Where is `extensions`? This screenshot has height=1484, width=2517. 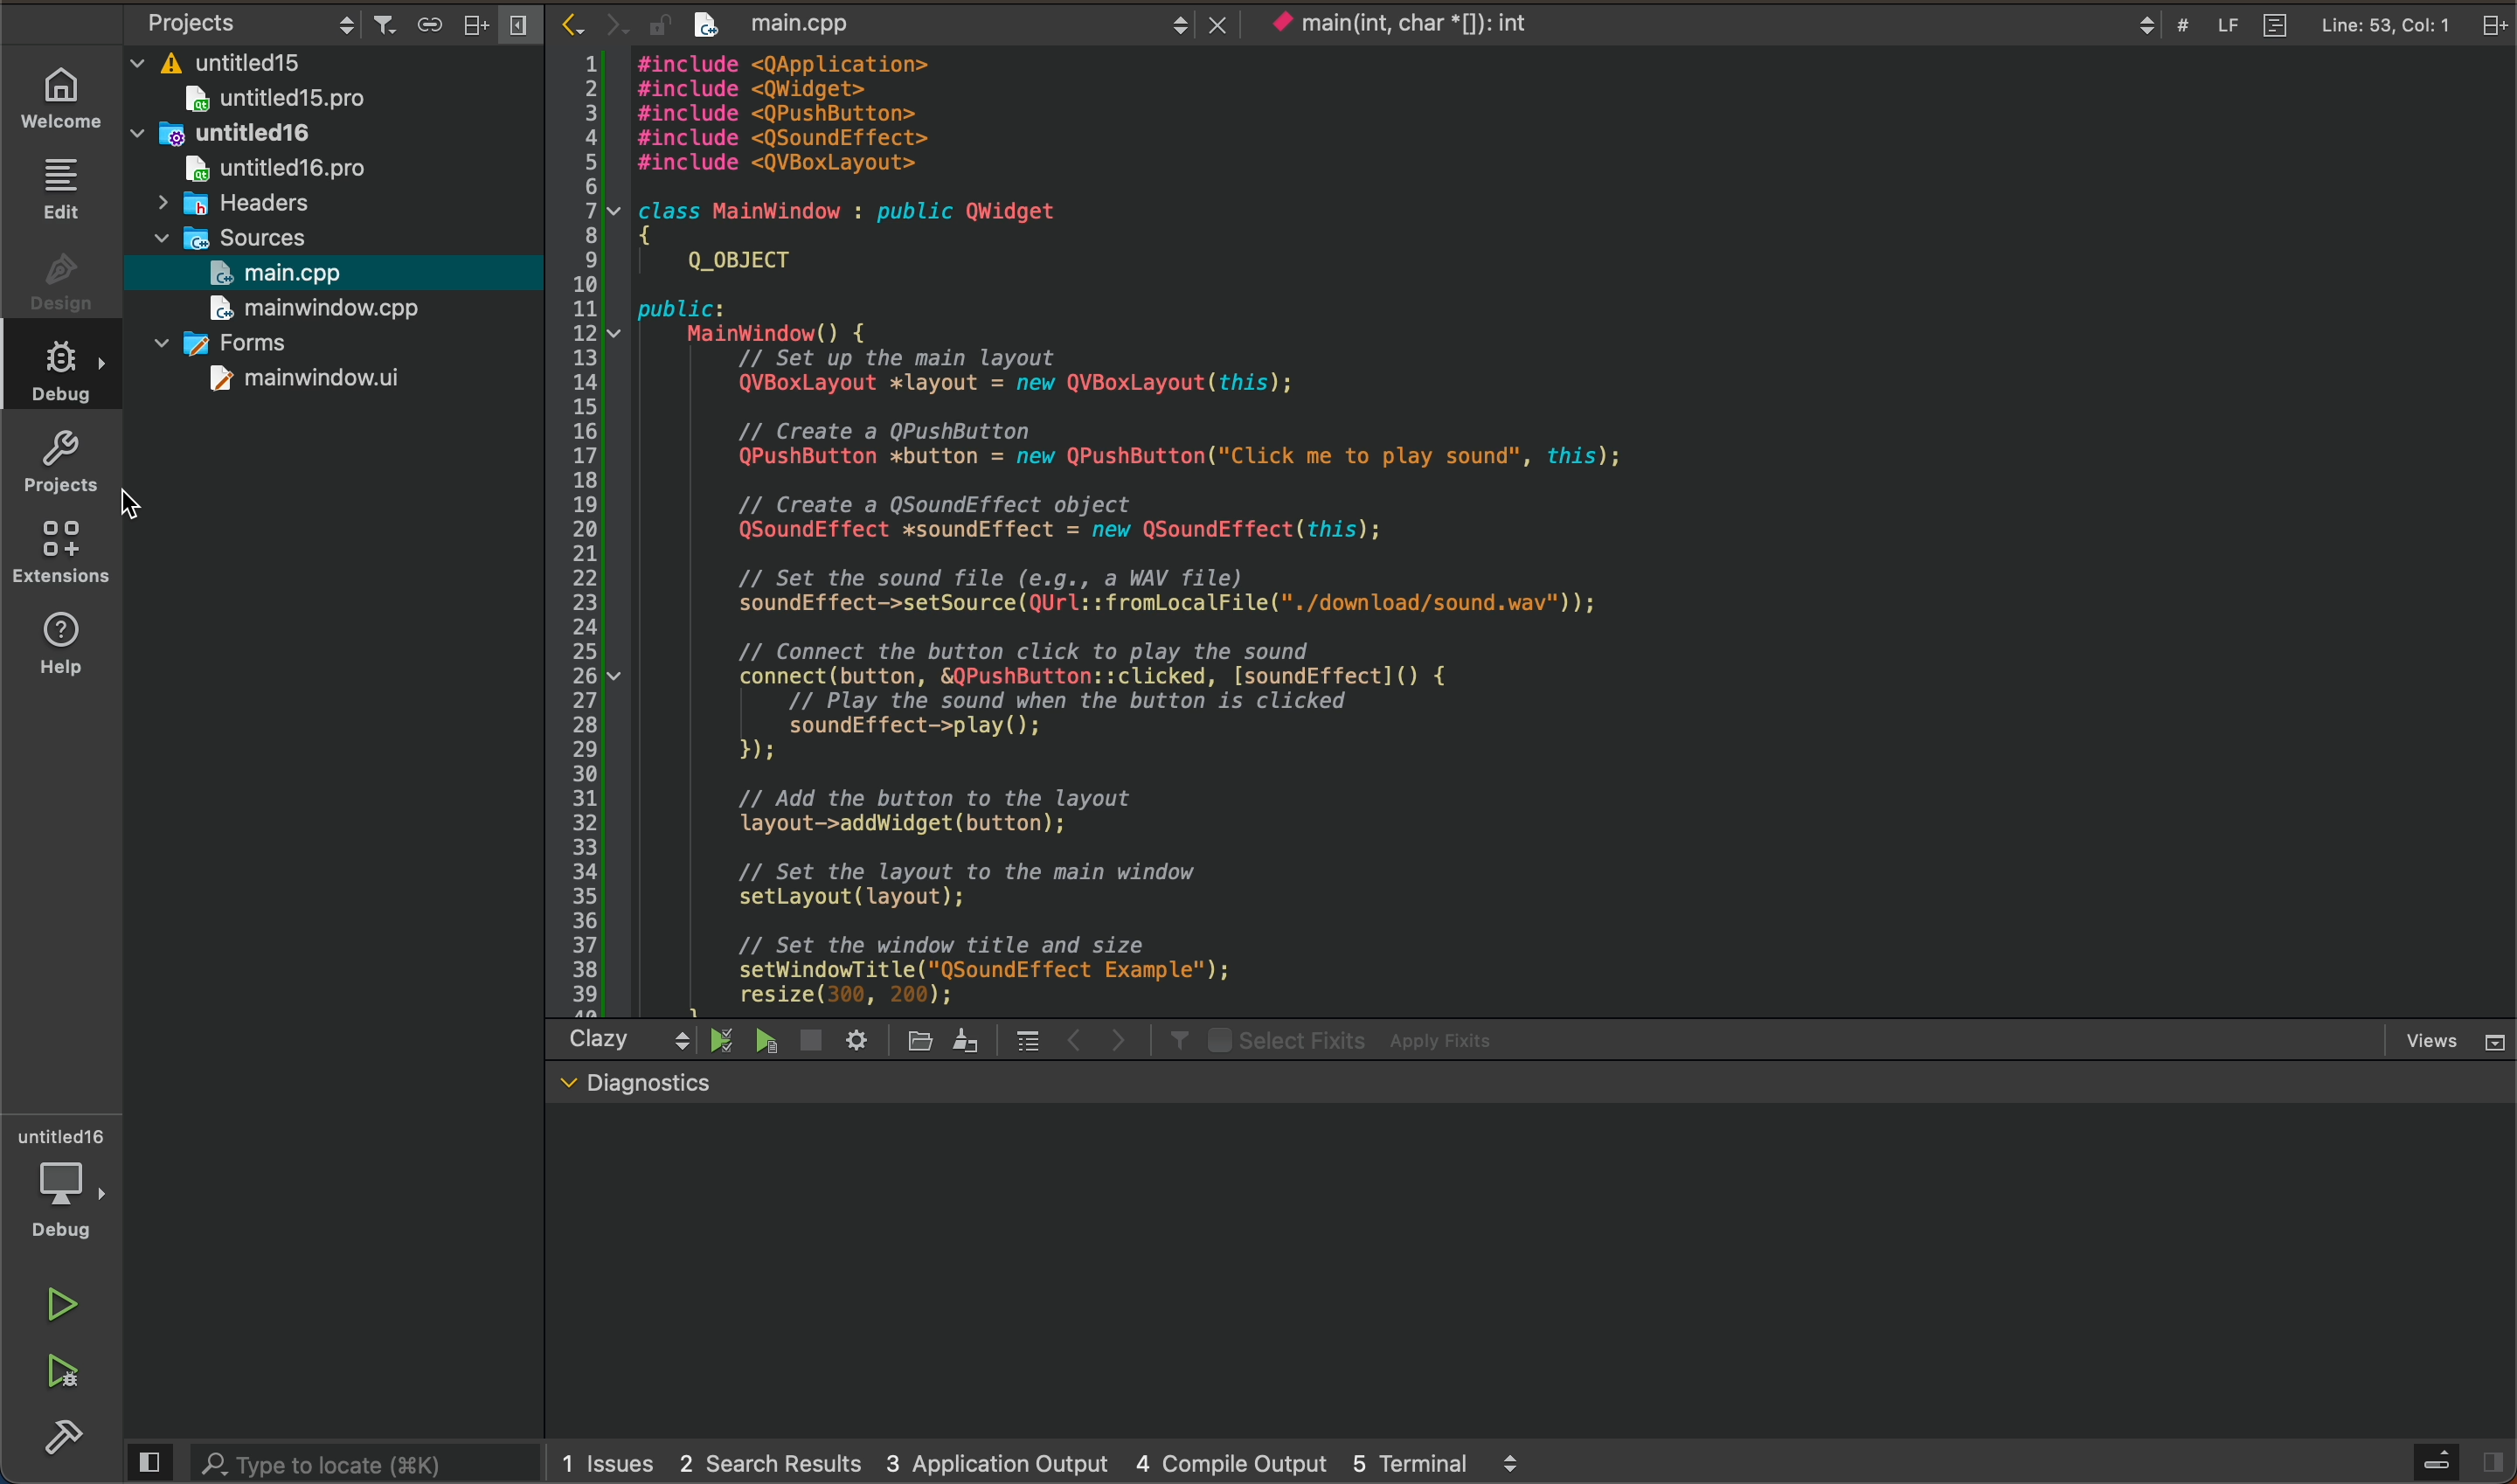
extensions is located at coordinates (60, 552).